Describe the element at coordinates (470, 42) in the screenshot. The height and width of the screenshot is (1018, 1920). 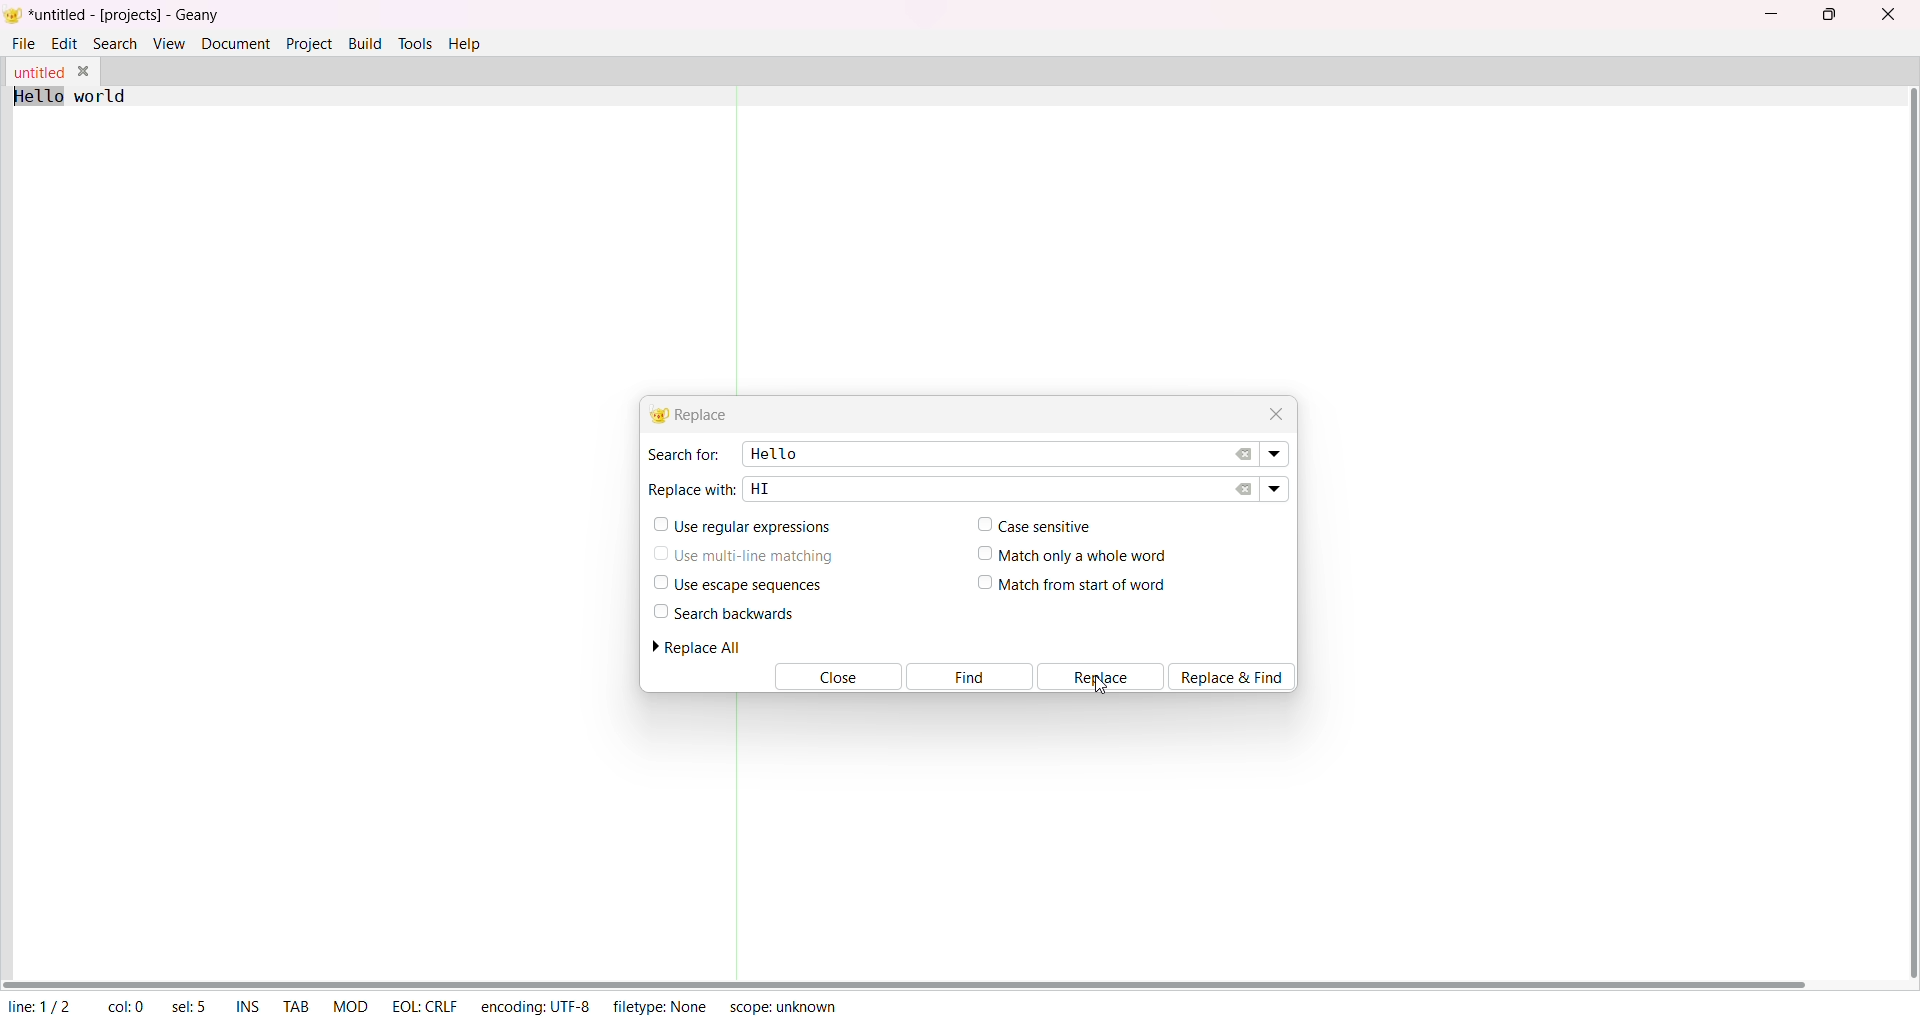
I see `help` at that location.